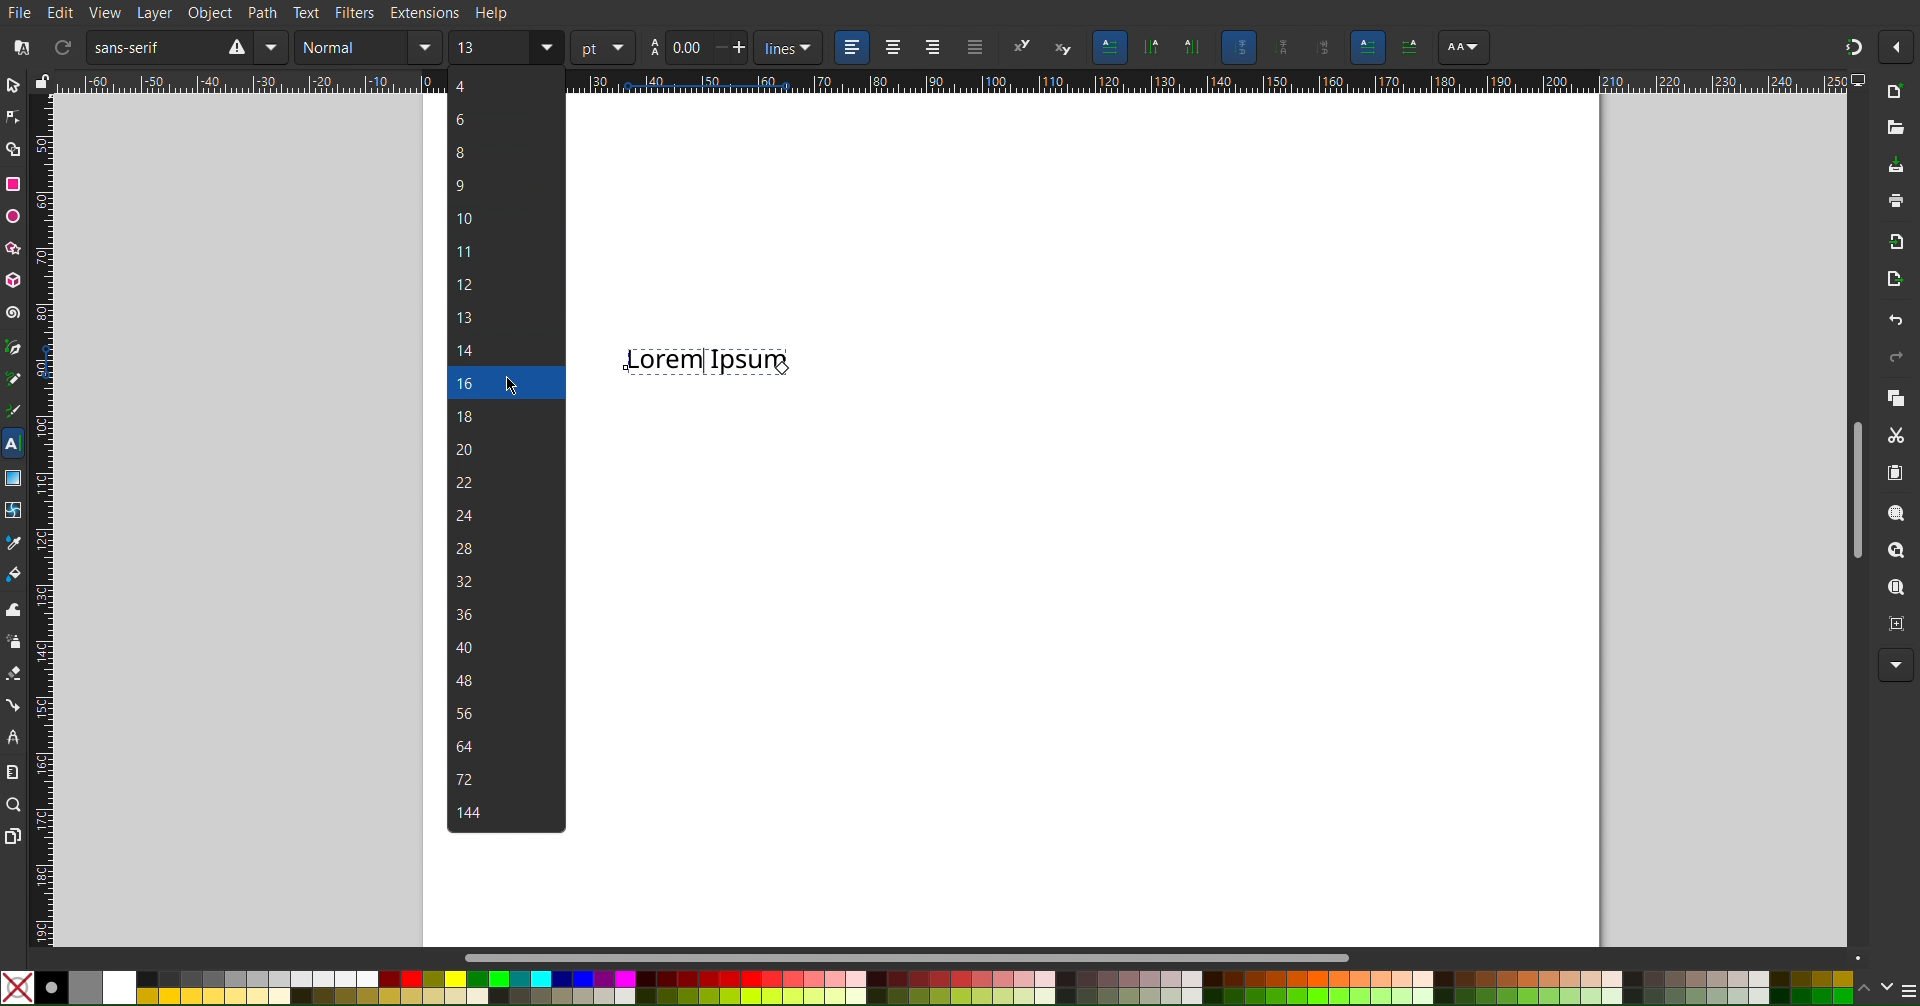 The height and width of the screenshot is (1006, 1920). I want to click on Copy, so click(1895, 397).